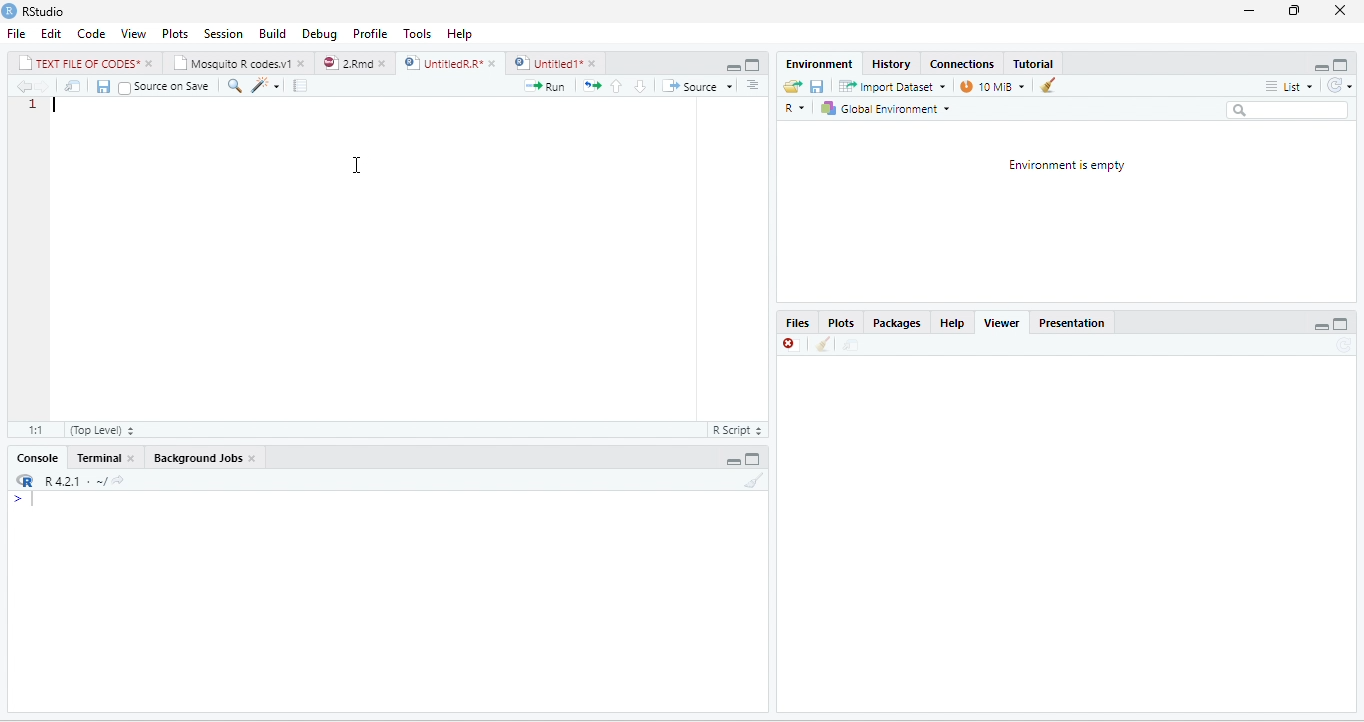  I want to click on Files, so click(798, 324).